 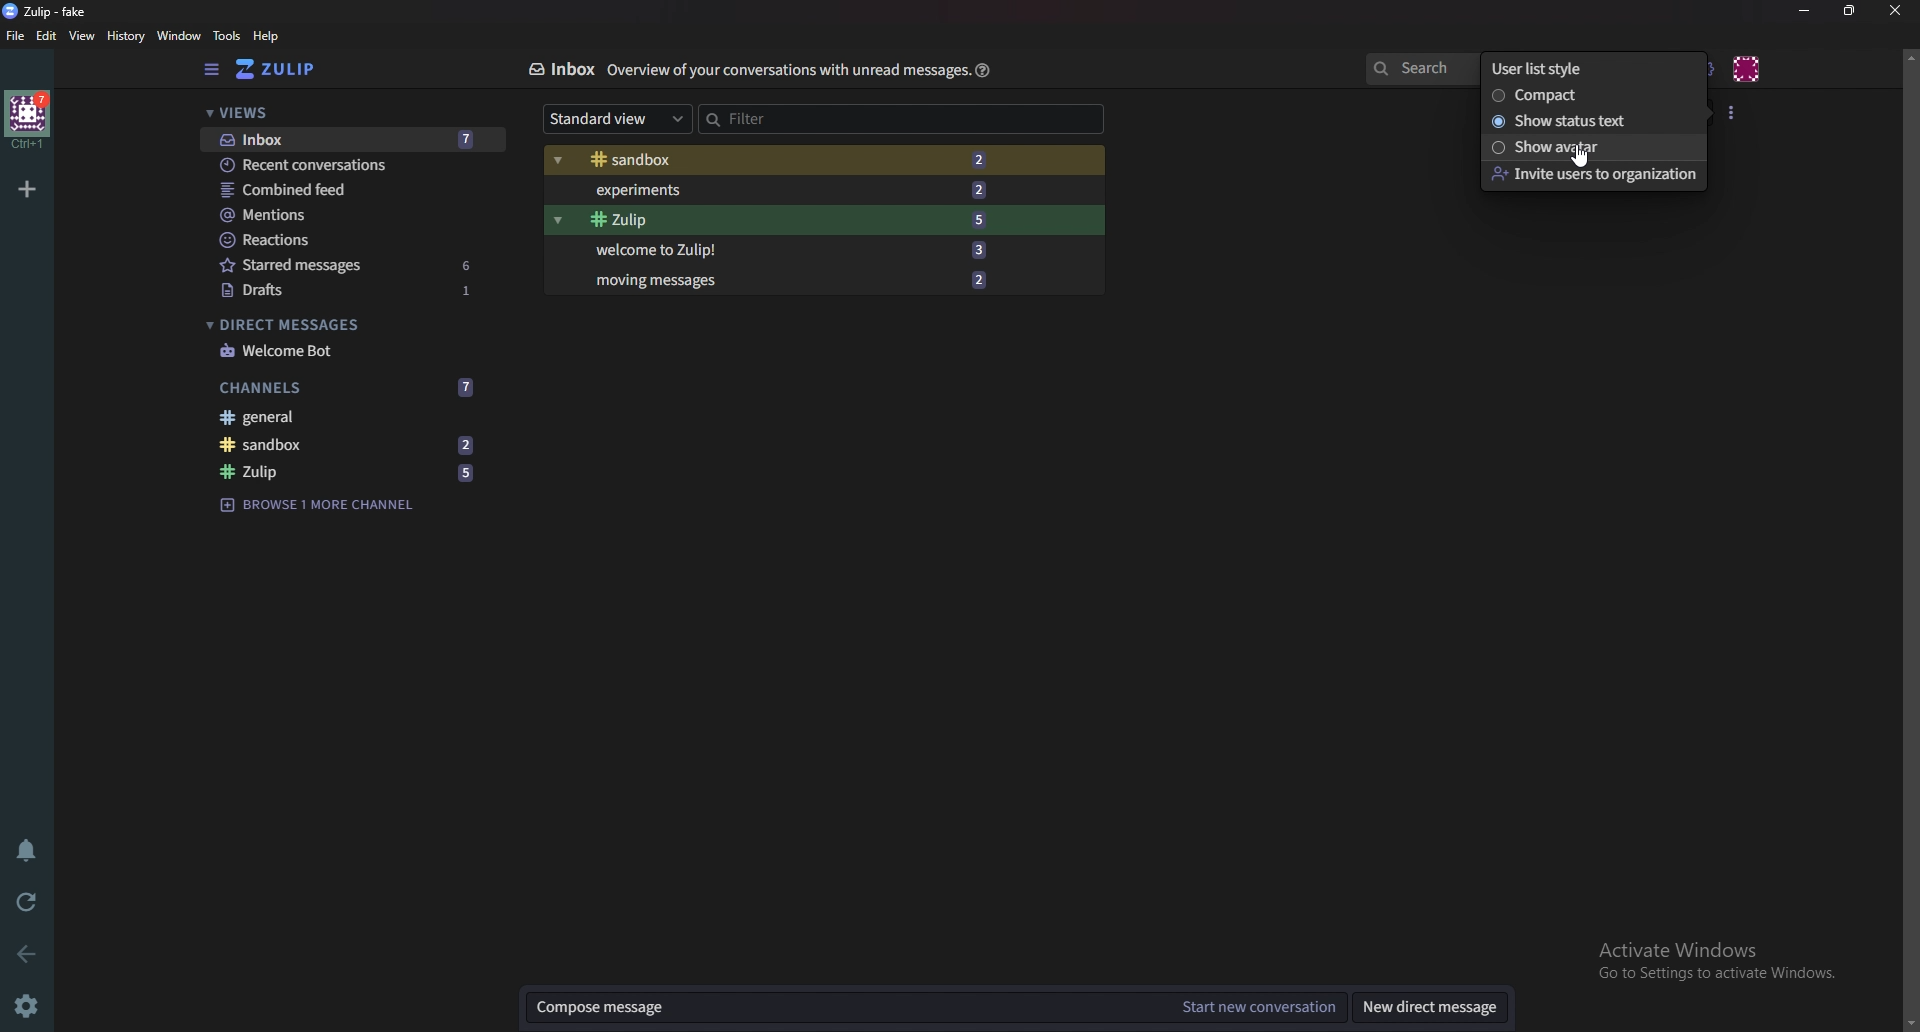 I want to click on cursor, so click(x=1578, y=157).